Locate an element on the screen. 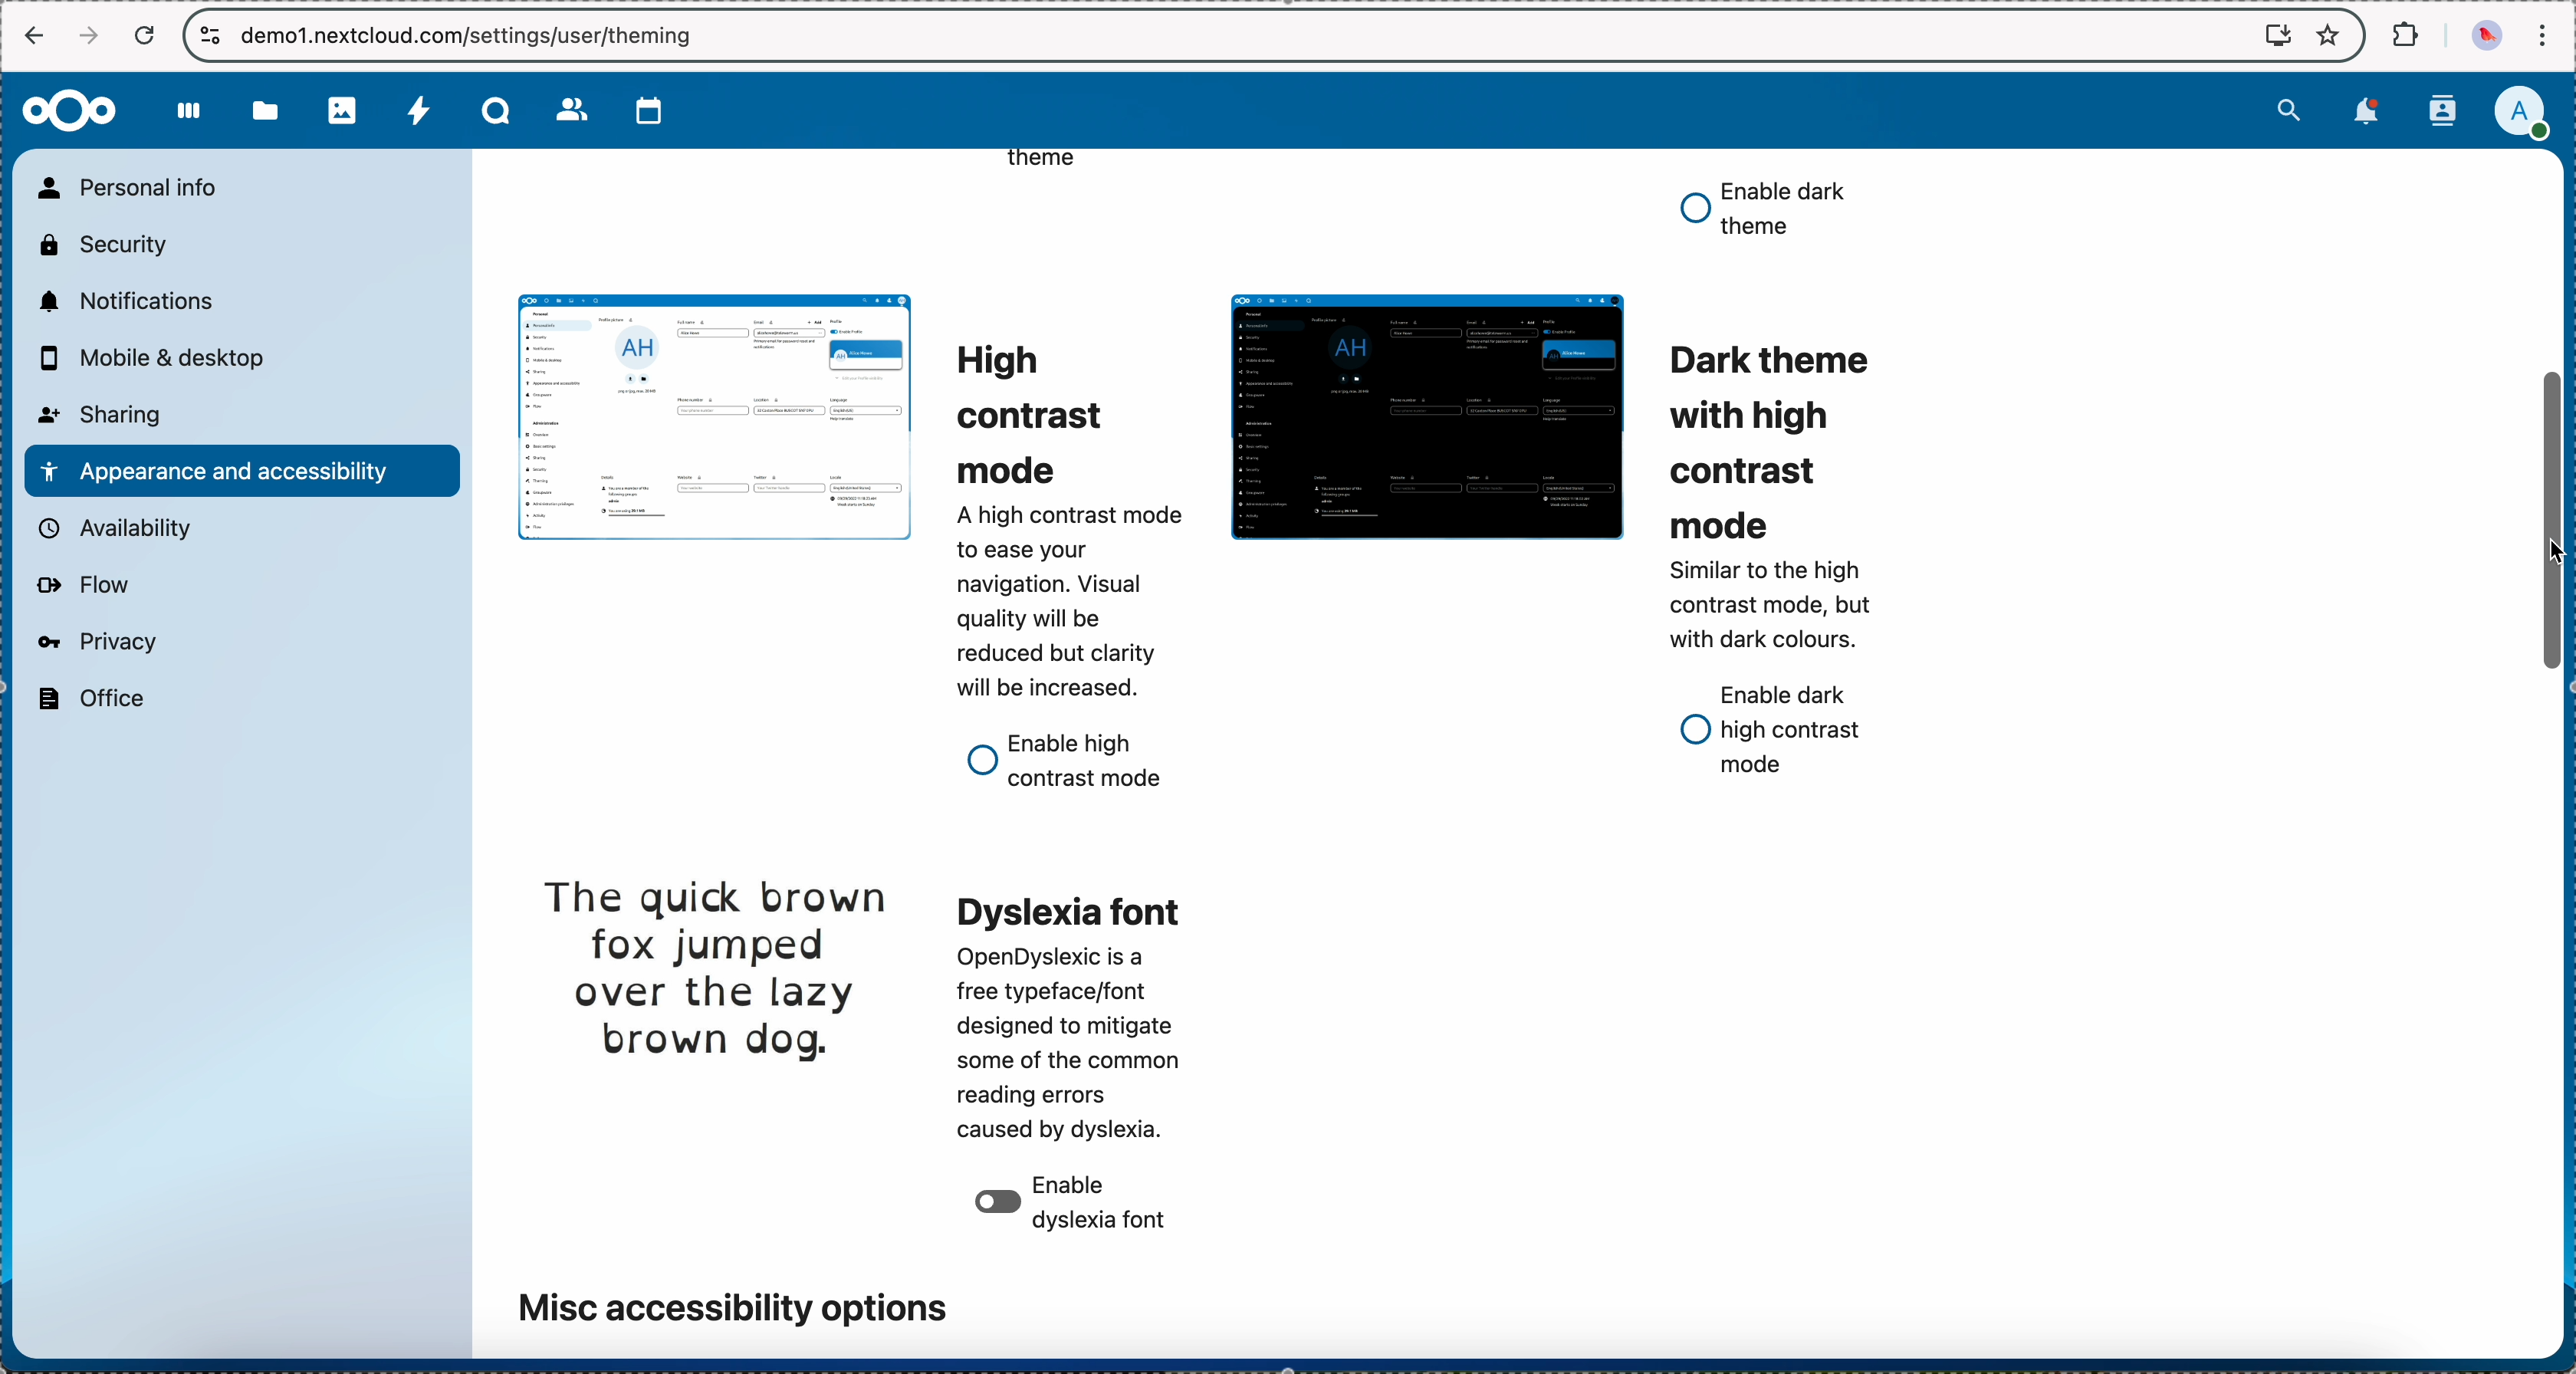  calendar is located at coordinates (641, 111).